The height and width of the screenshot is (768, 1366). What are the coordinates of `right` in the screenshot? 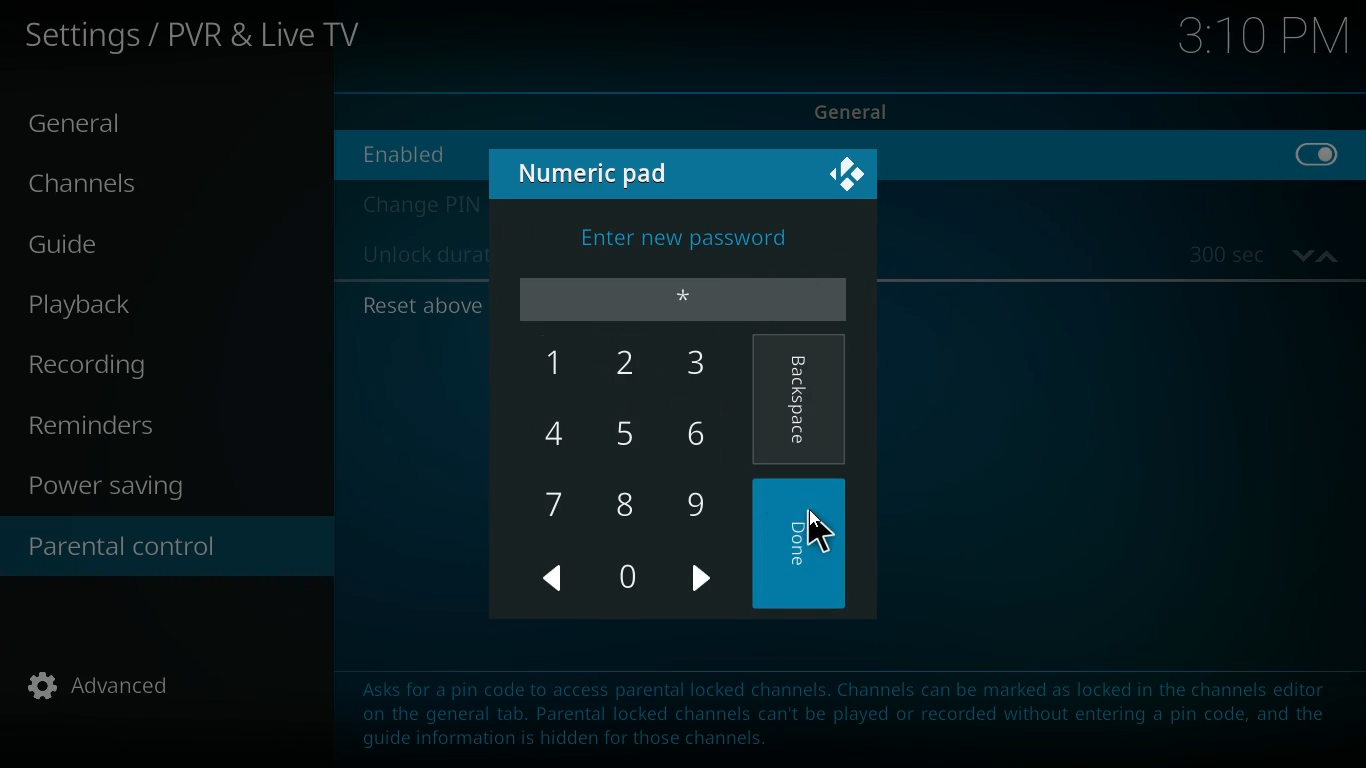 It's located at (704, 582).